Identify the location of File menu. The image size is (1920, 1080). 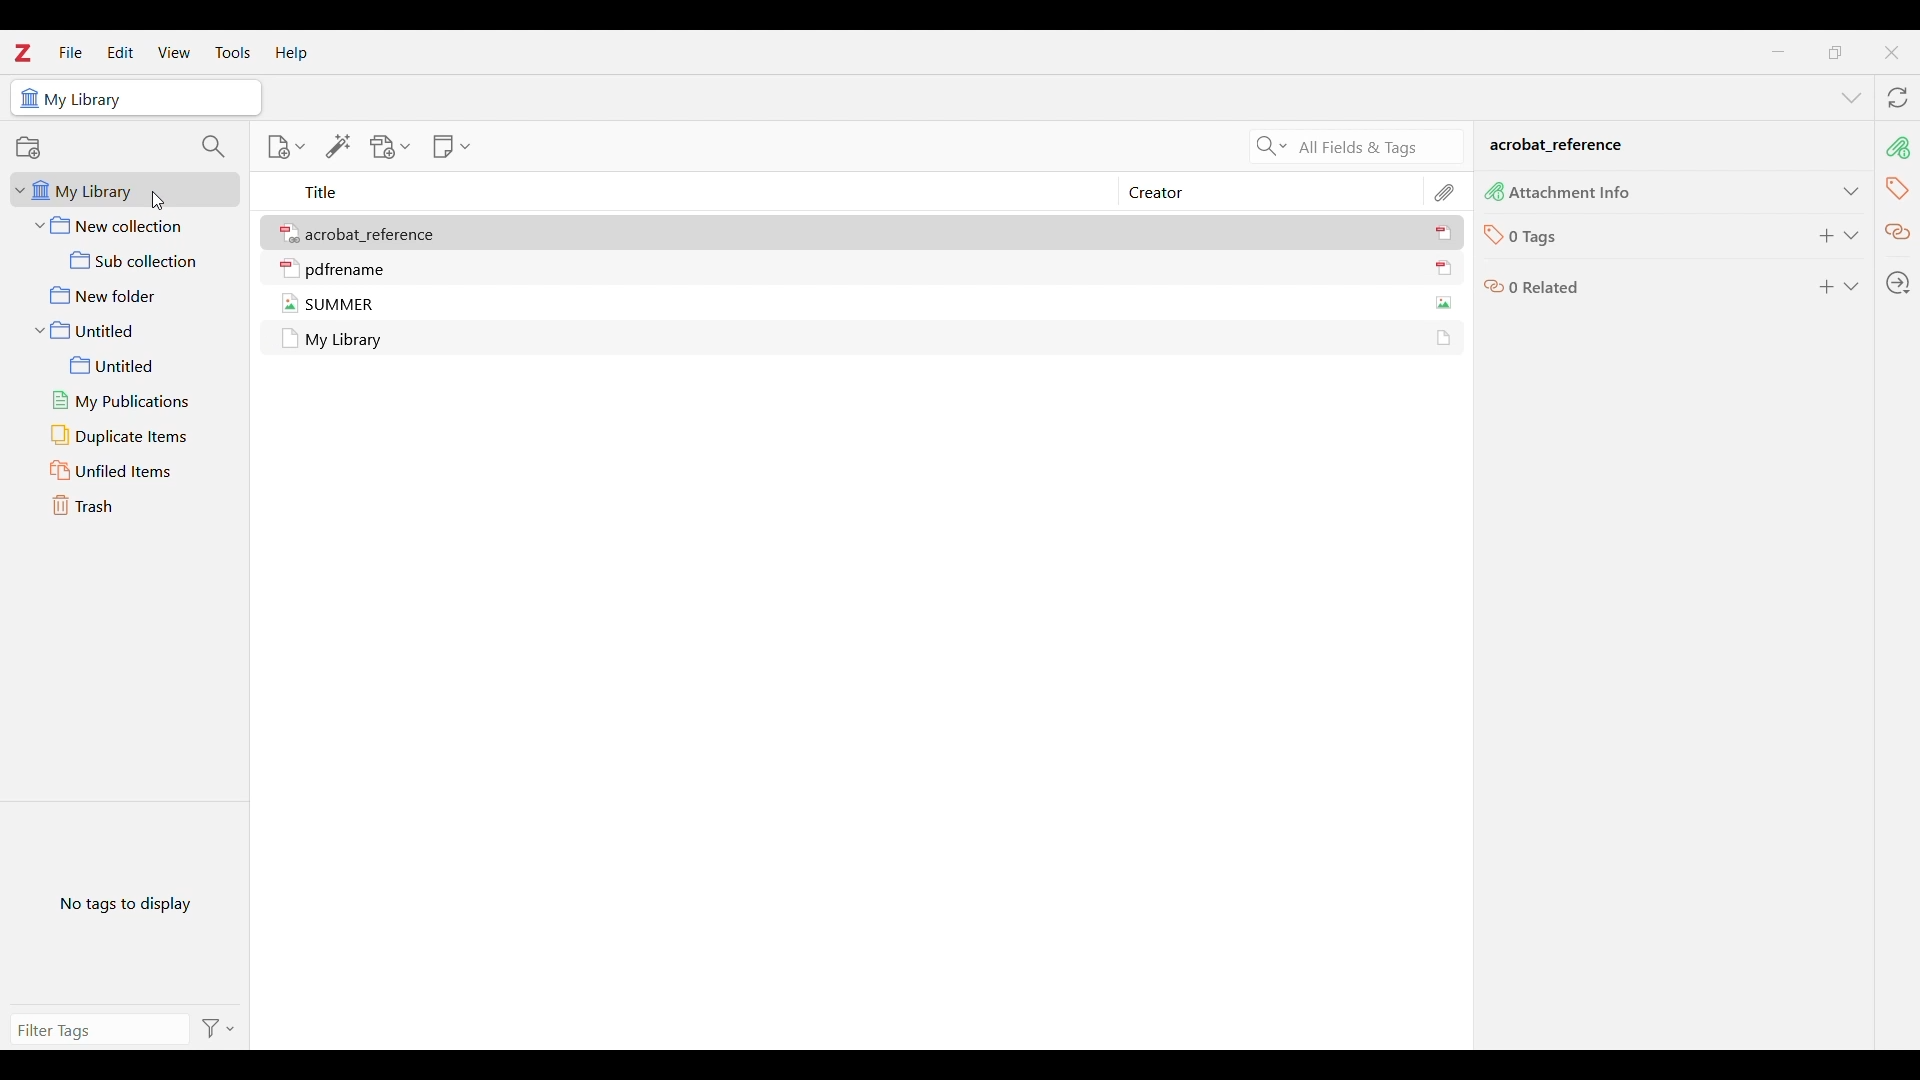
(71, 51).